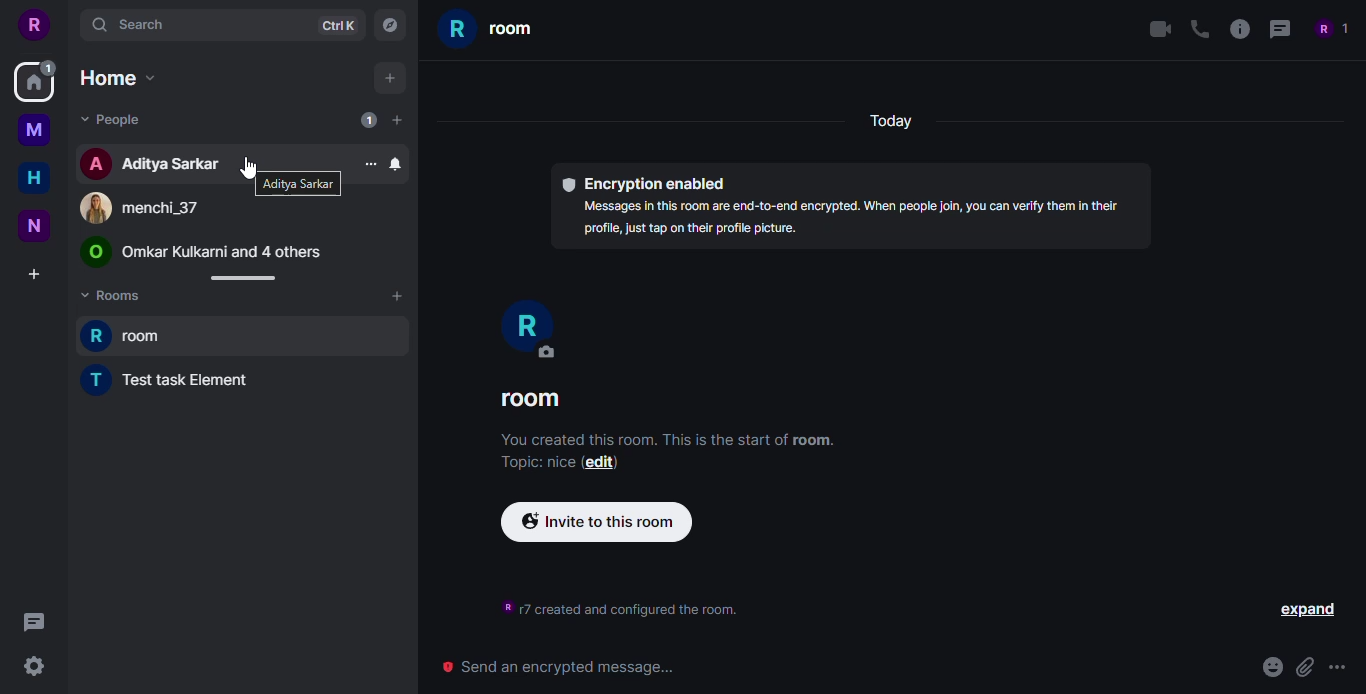 The width and height of the screenshot is (1366, 694). I want to click on omkar kulkarni and 4 others, so click(202, 253).